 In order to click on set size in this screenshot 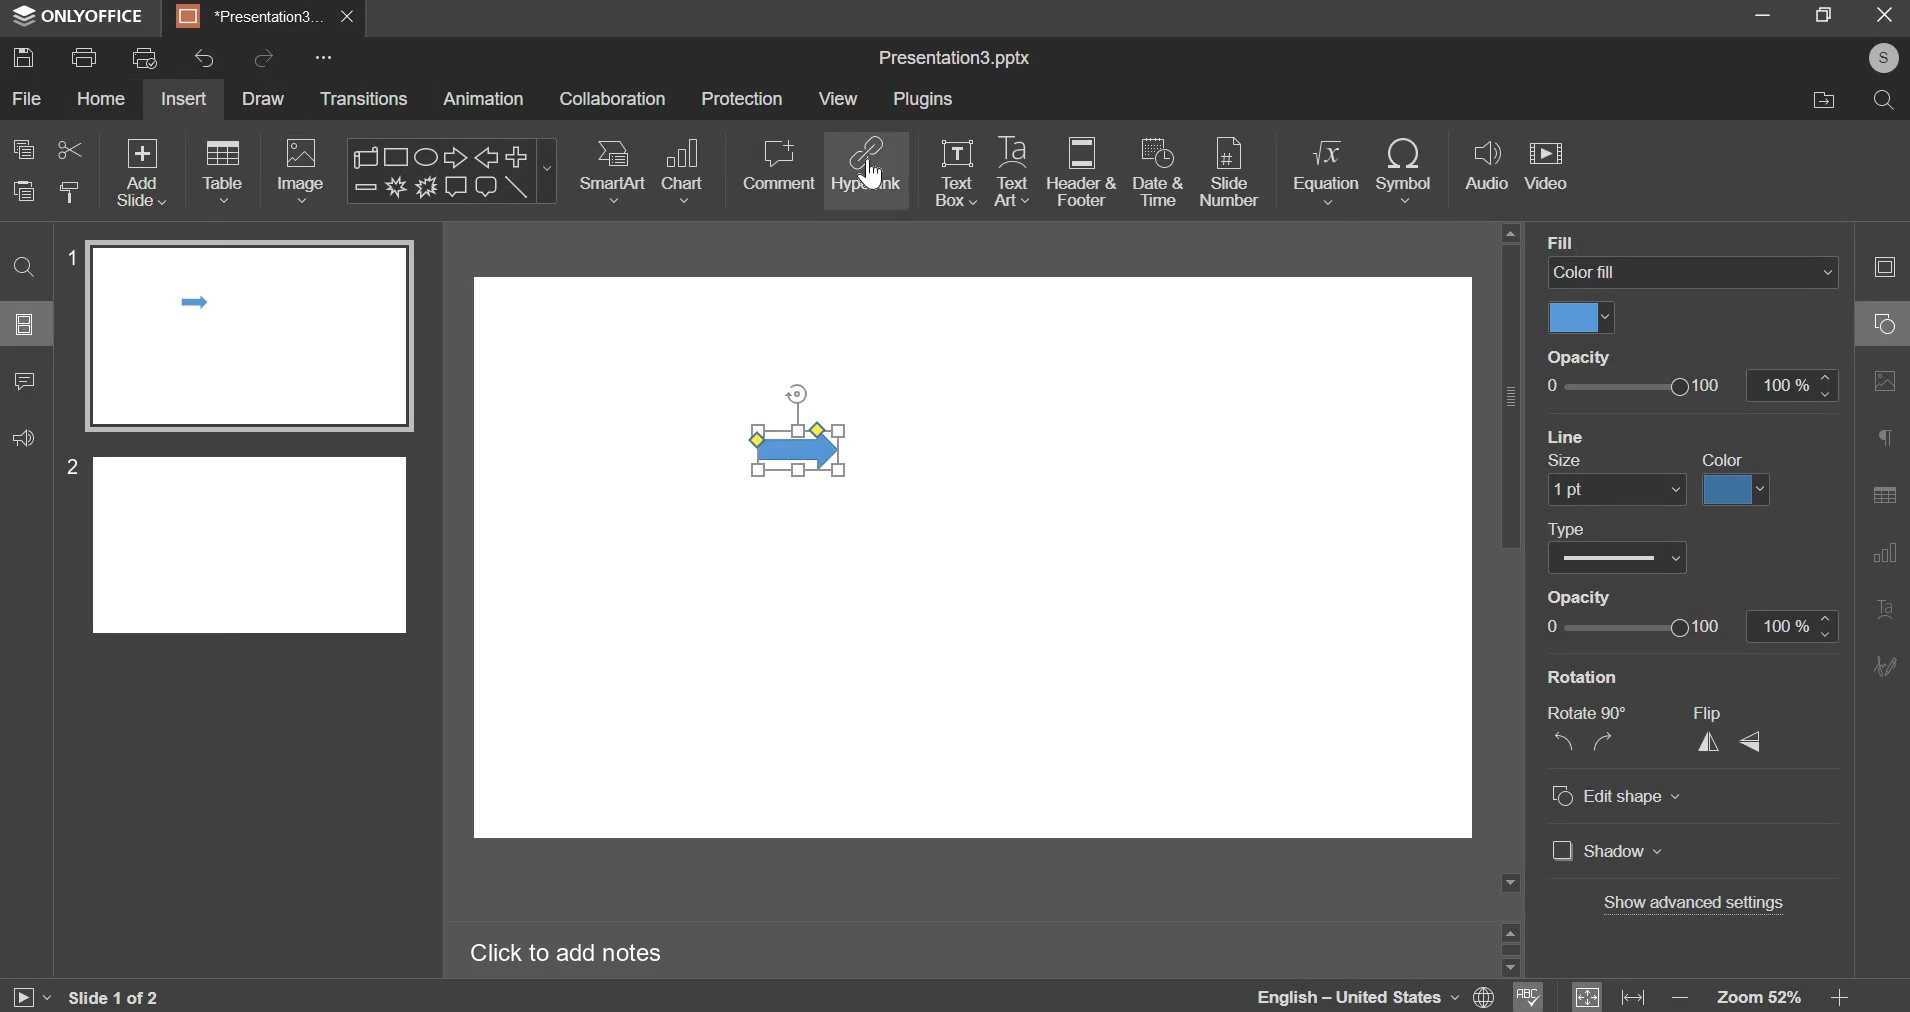, I will do `click(1616, 491)`.